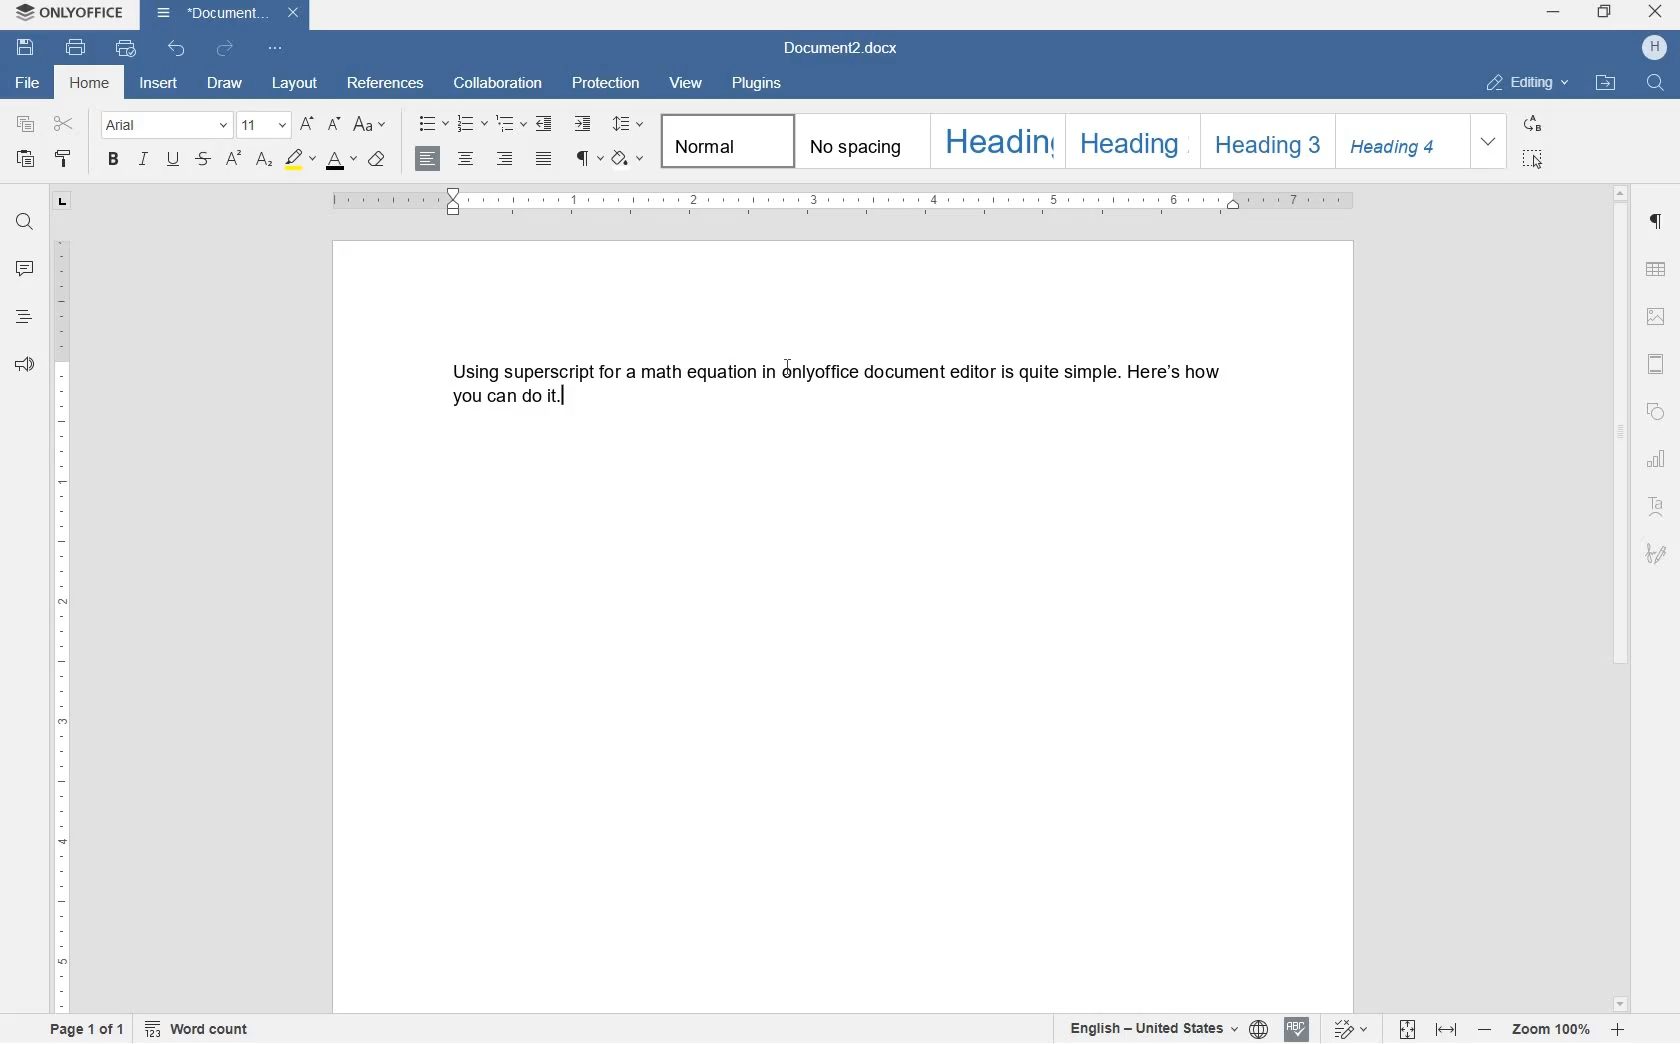 This screenshot has height=1044, width=1680. Describe the element at coordinates (1345, 1030) in the screenshot. I see `track changes` at that location.